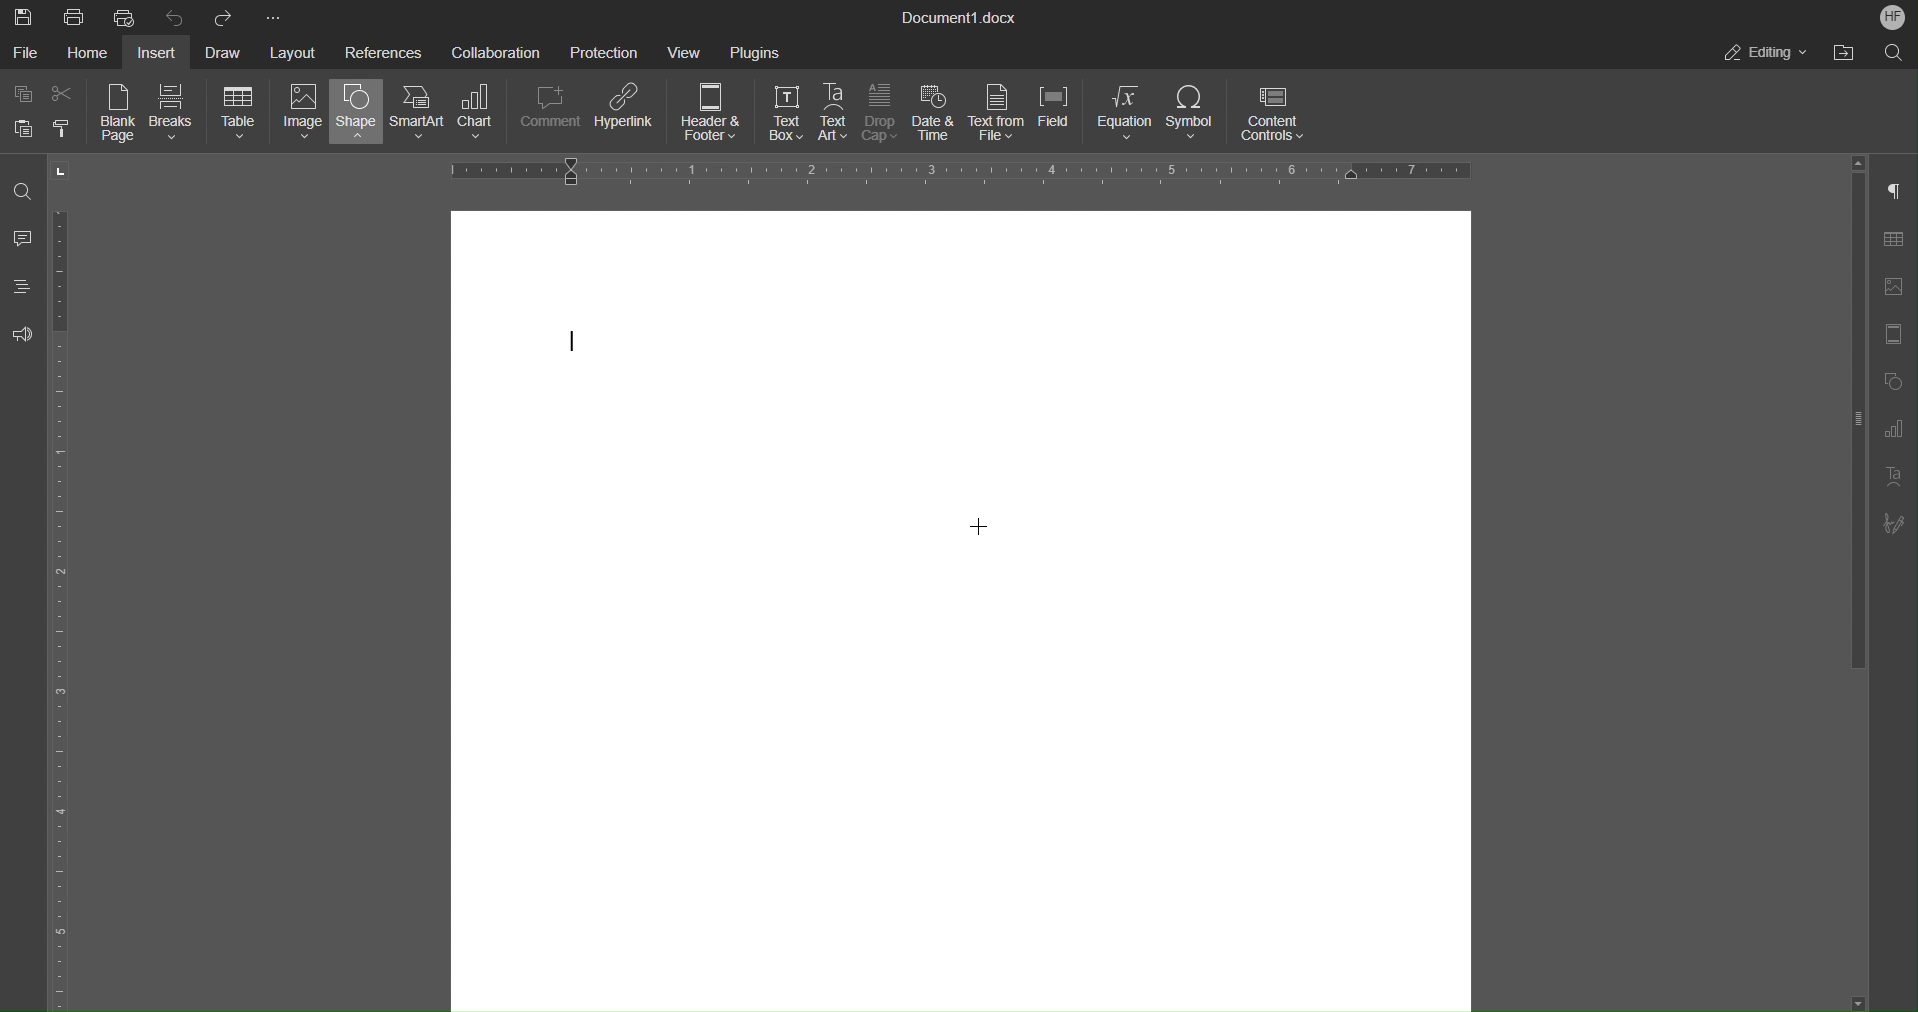 The image size is (1918, 1012). Describe the element at coordinates (66, 128) in the screenshot. I see `Copy Style` at that location.